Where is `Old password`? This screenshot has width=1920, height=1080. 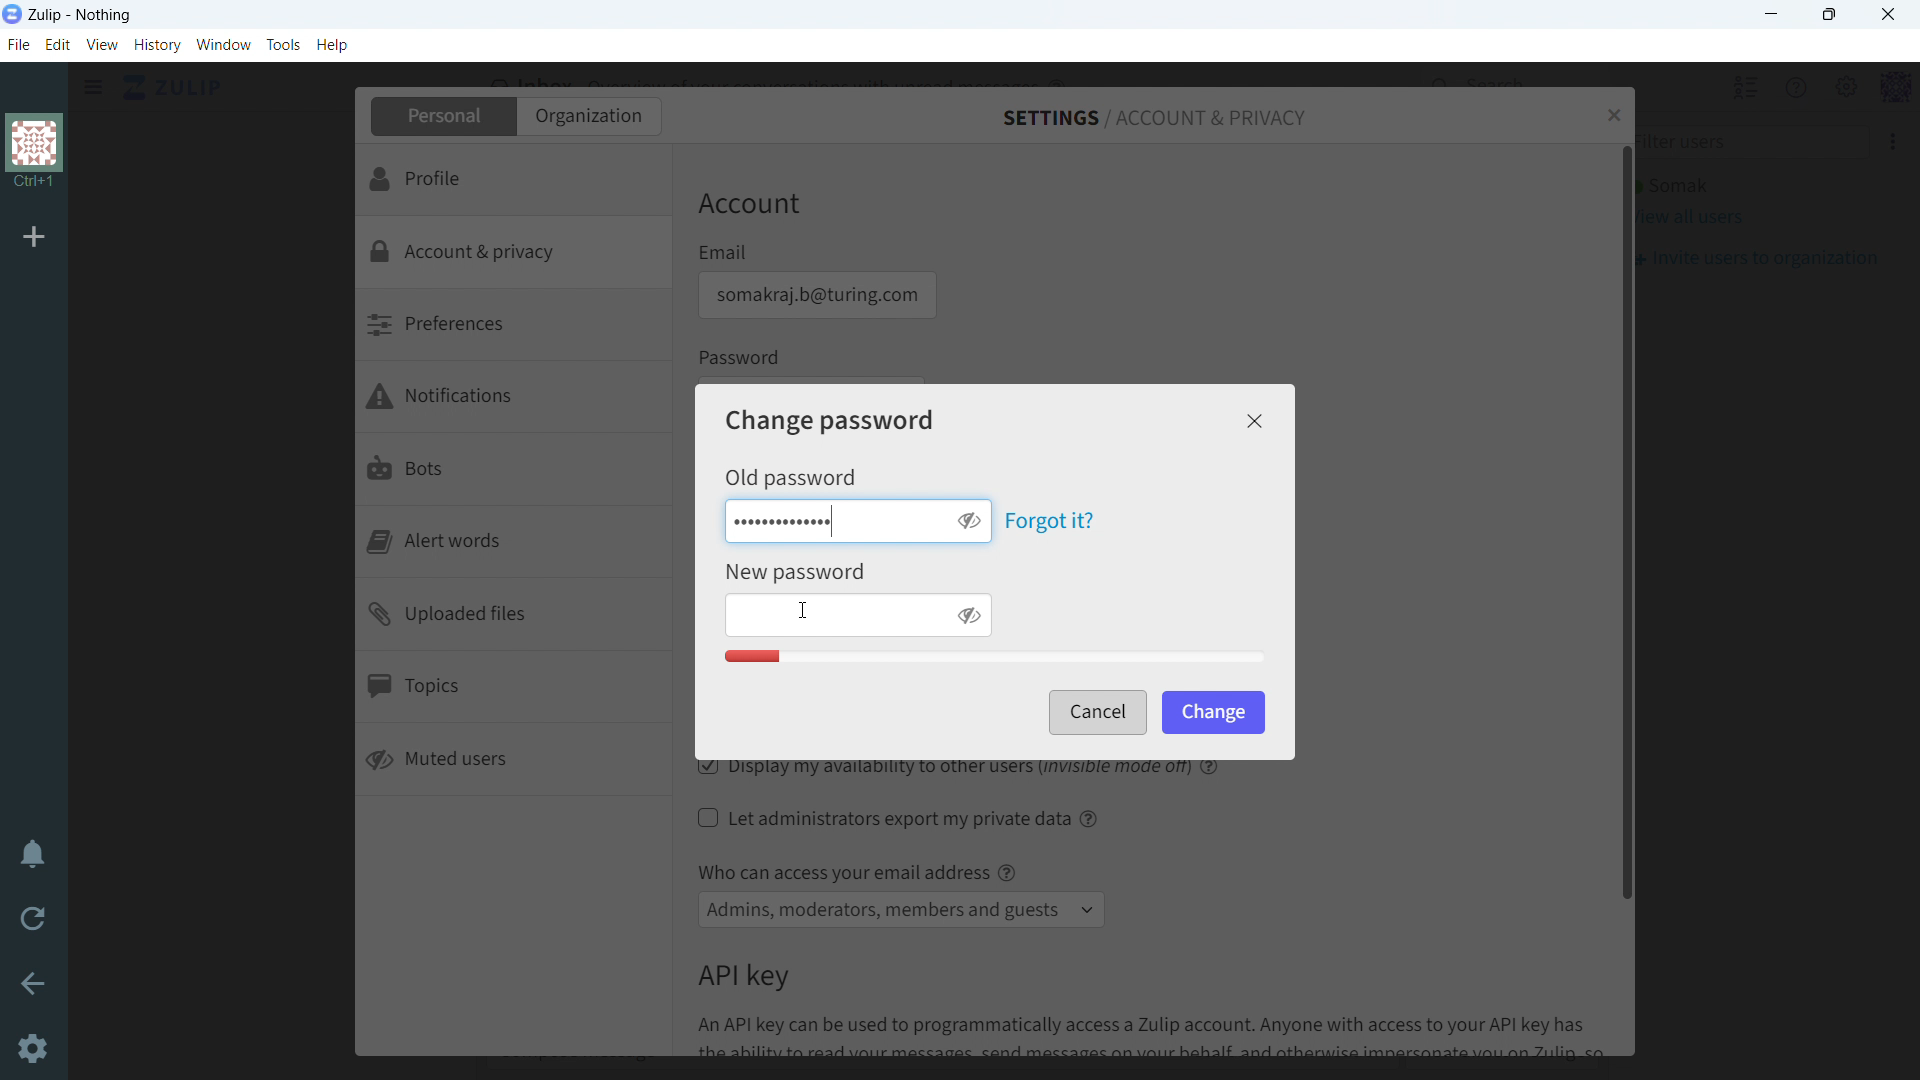 Old password is located at coordinates (790, 477).